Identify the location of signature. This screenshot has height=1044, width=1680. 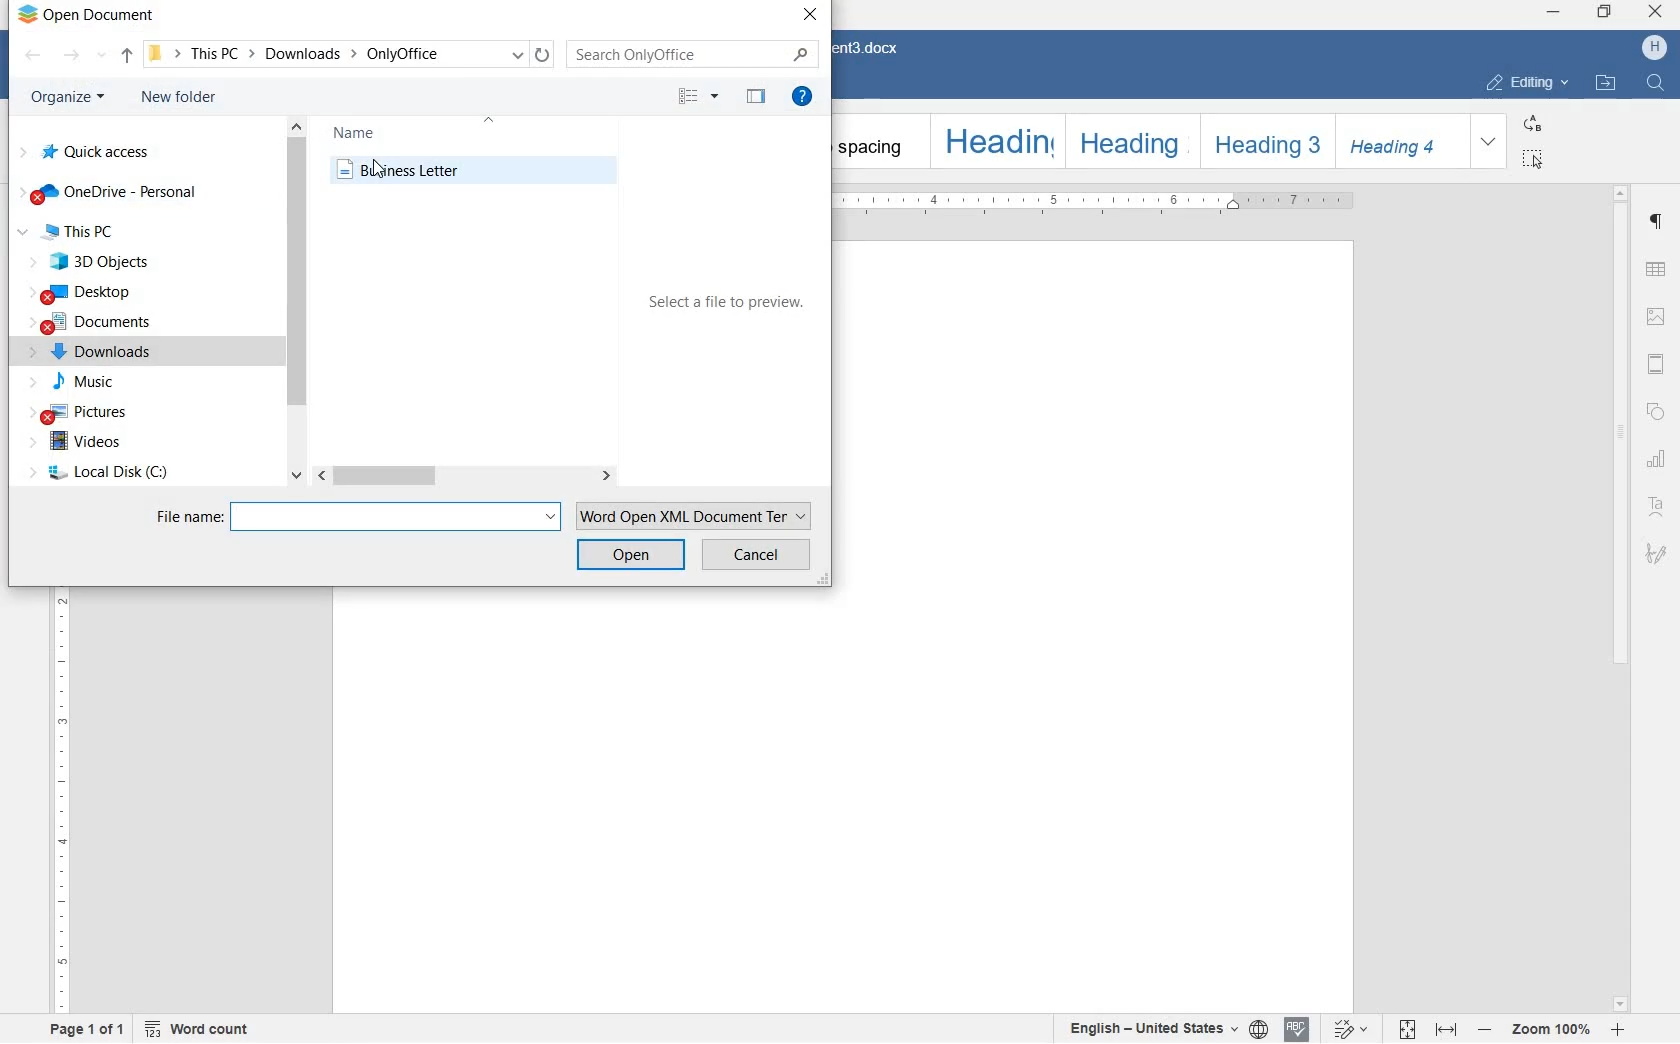
(1658, 553).